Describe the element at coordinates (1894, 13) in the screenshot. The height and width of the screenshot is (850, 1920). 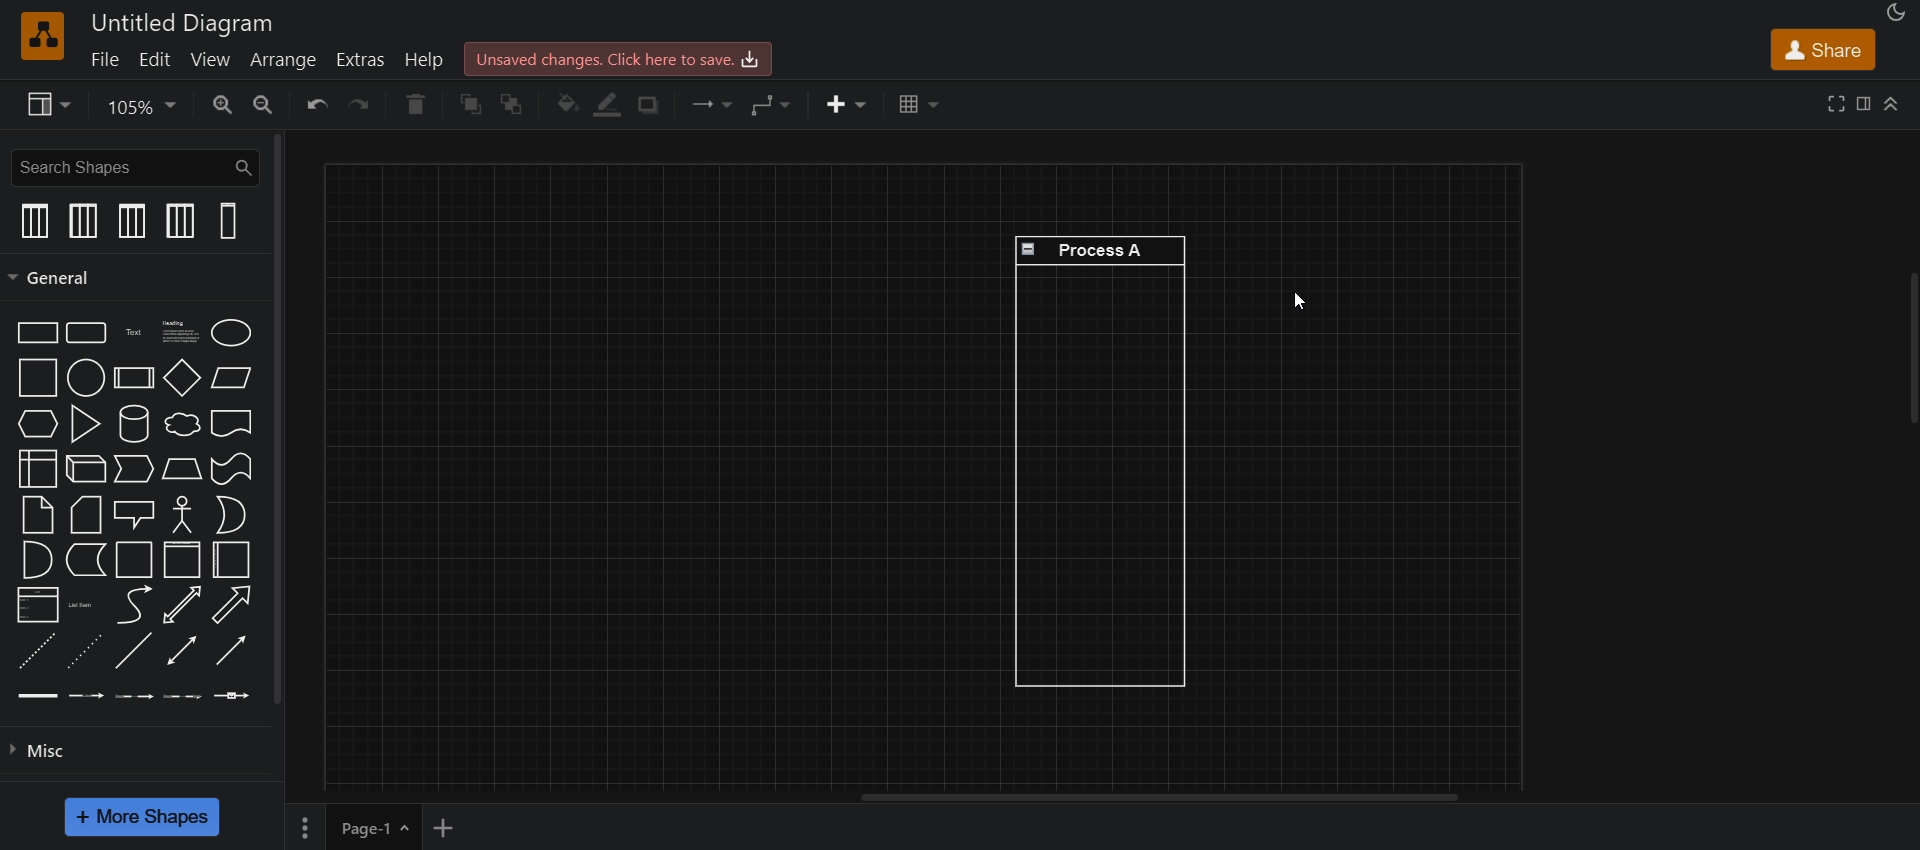
I see `appearance` at that location.